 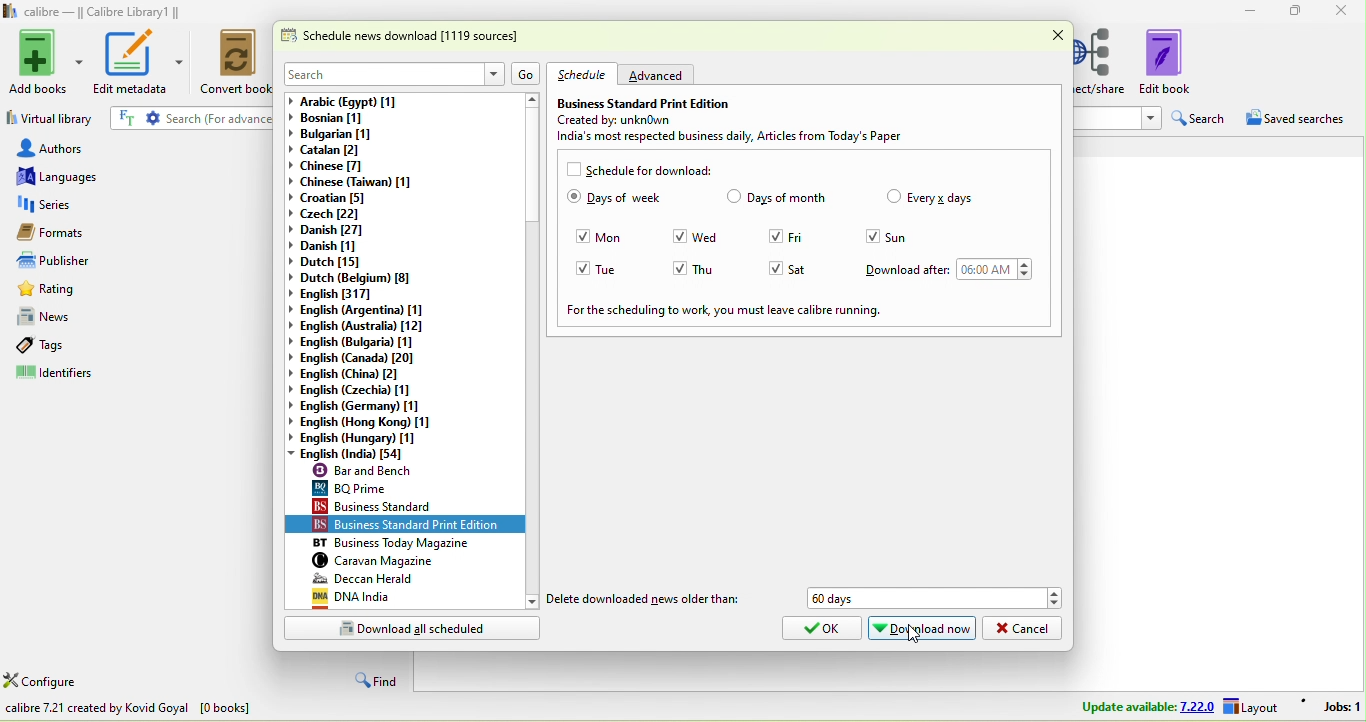 What do you see at coordinates (646, 120) in the screenshot?
I see `created by: unknown` at bounding box center [646, 120].